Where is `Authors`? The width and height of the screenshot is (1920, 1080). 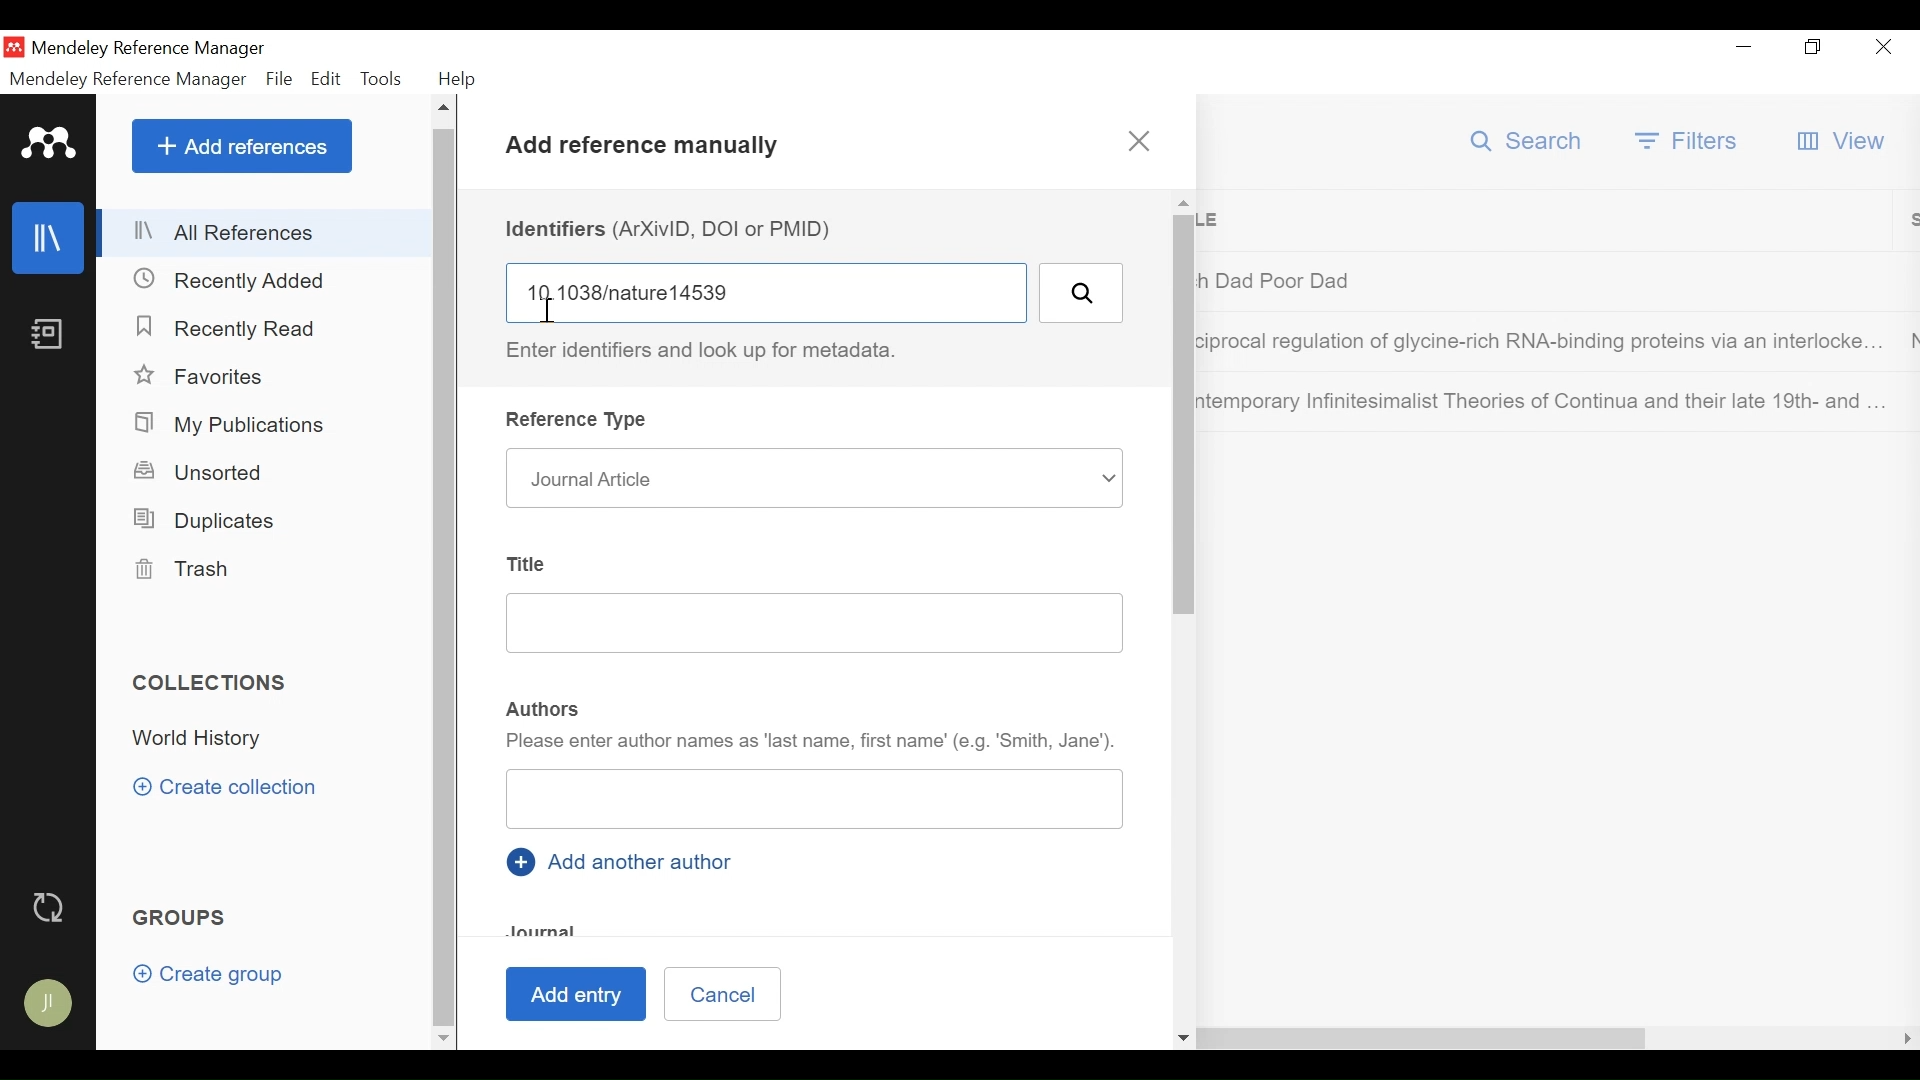 Authors is located at coordinates (544, 710).